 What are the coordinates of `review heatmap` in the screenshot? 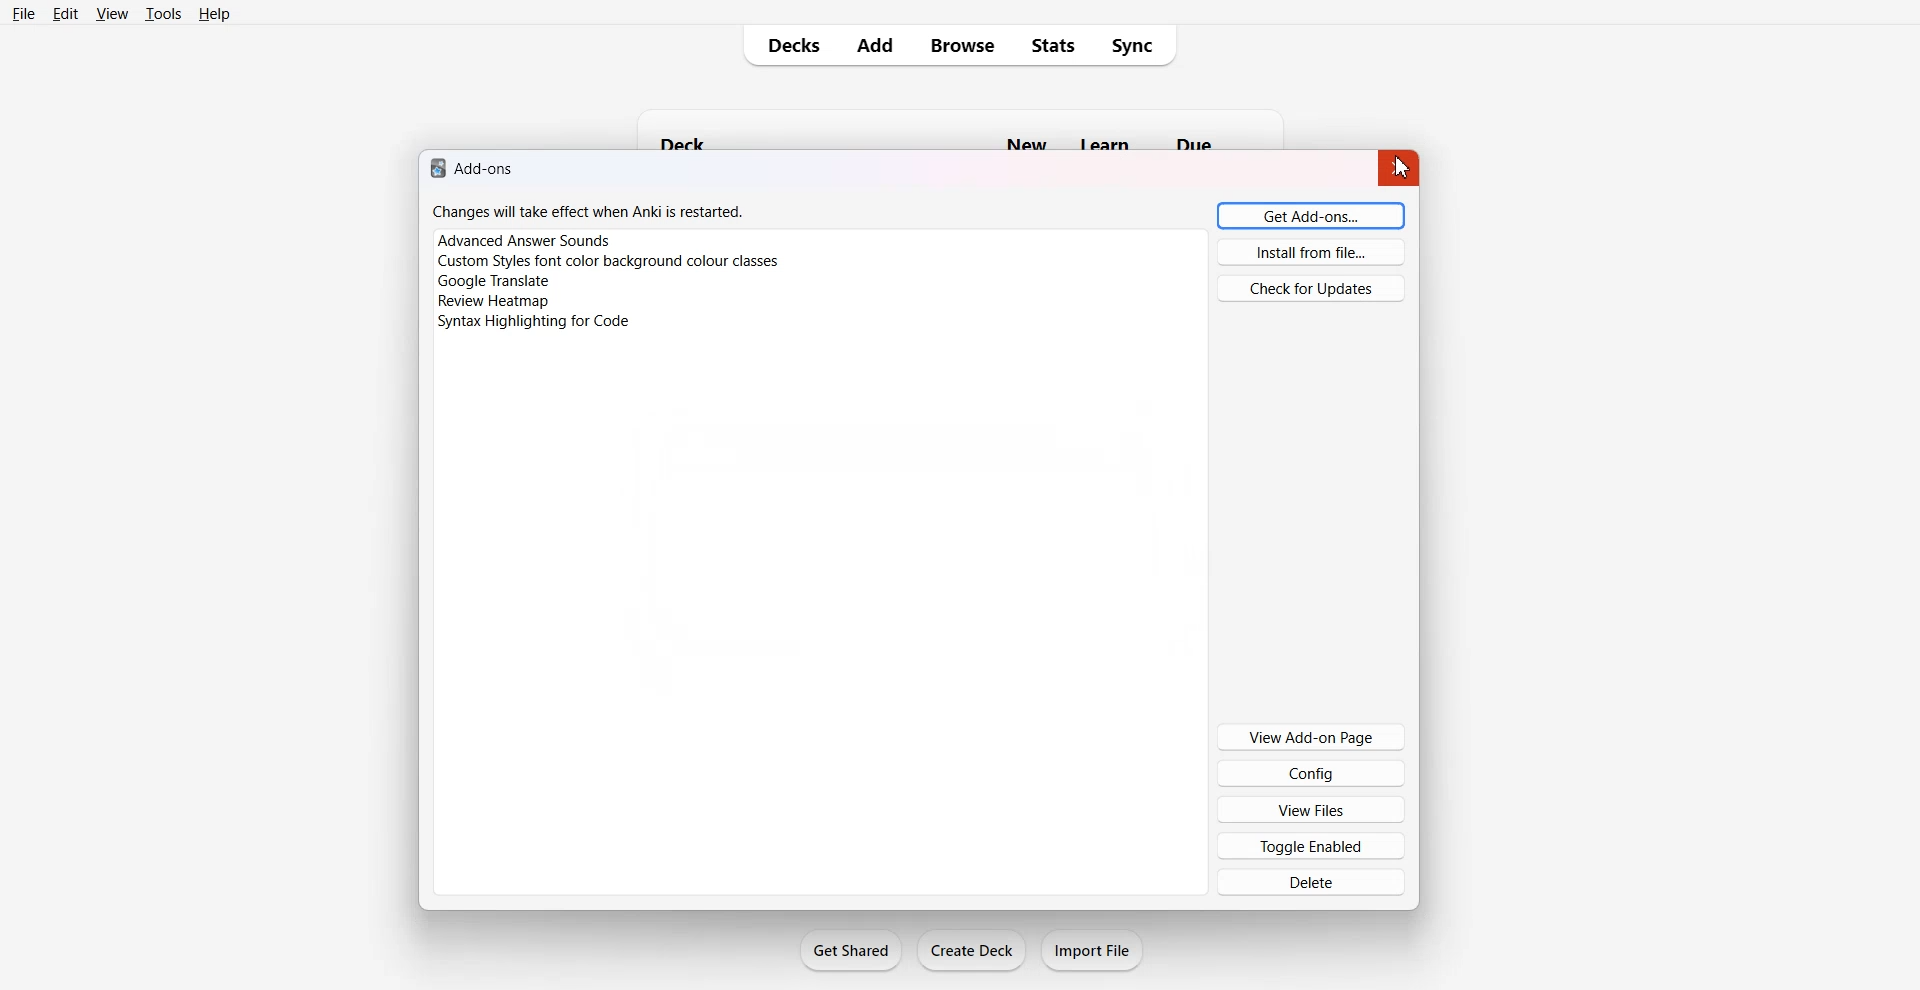 It's located at (492, 302).